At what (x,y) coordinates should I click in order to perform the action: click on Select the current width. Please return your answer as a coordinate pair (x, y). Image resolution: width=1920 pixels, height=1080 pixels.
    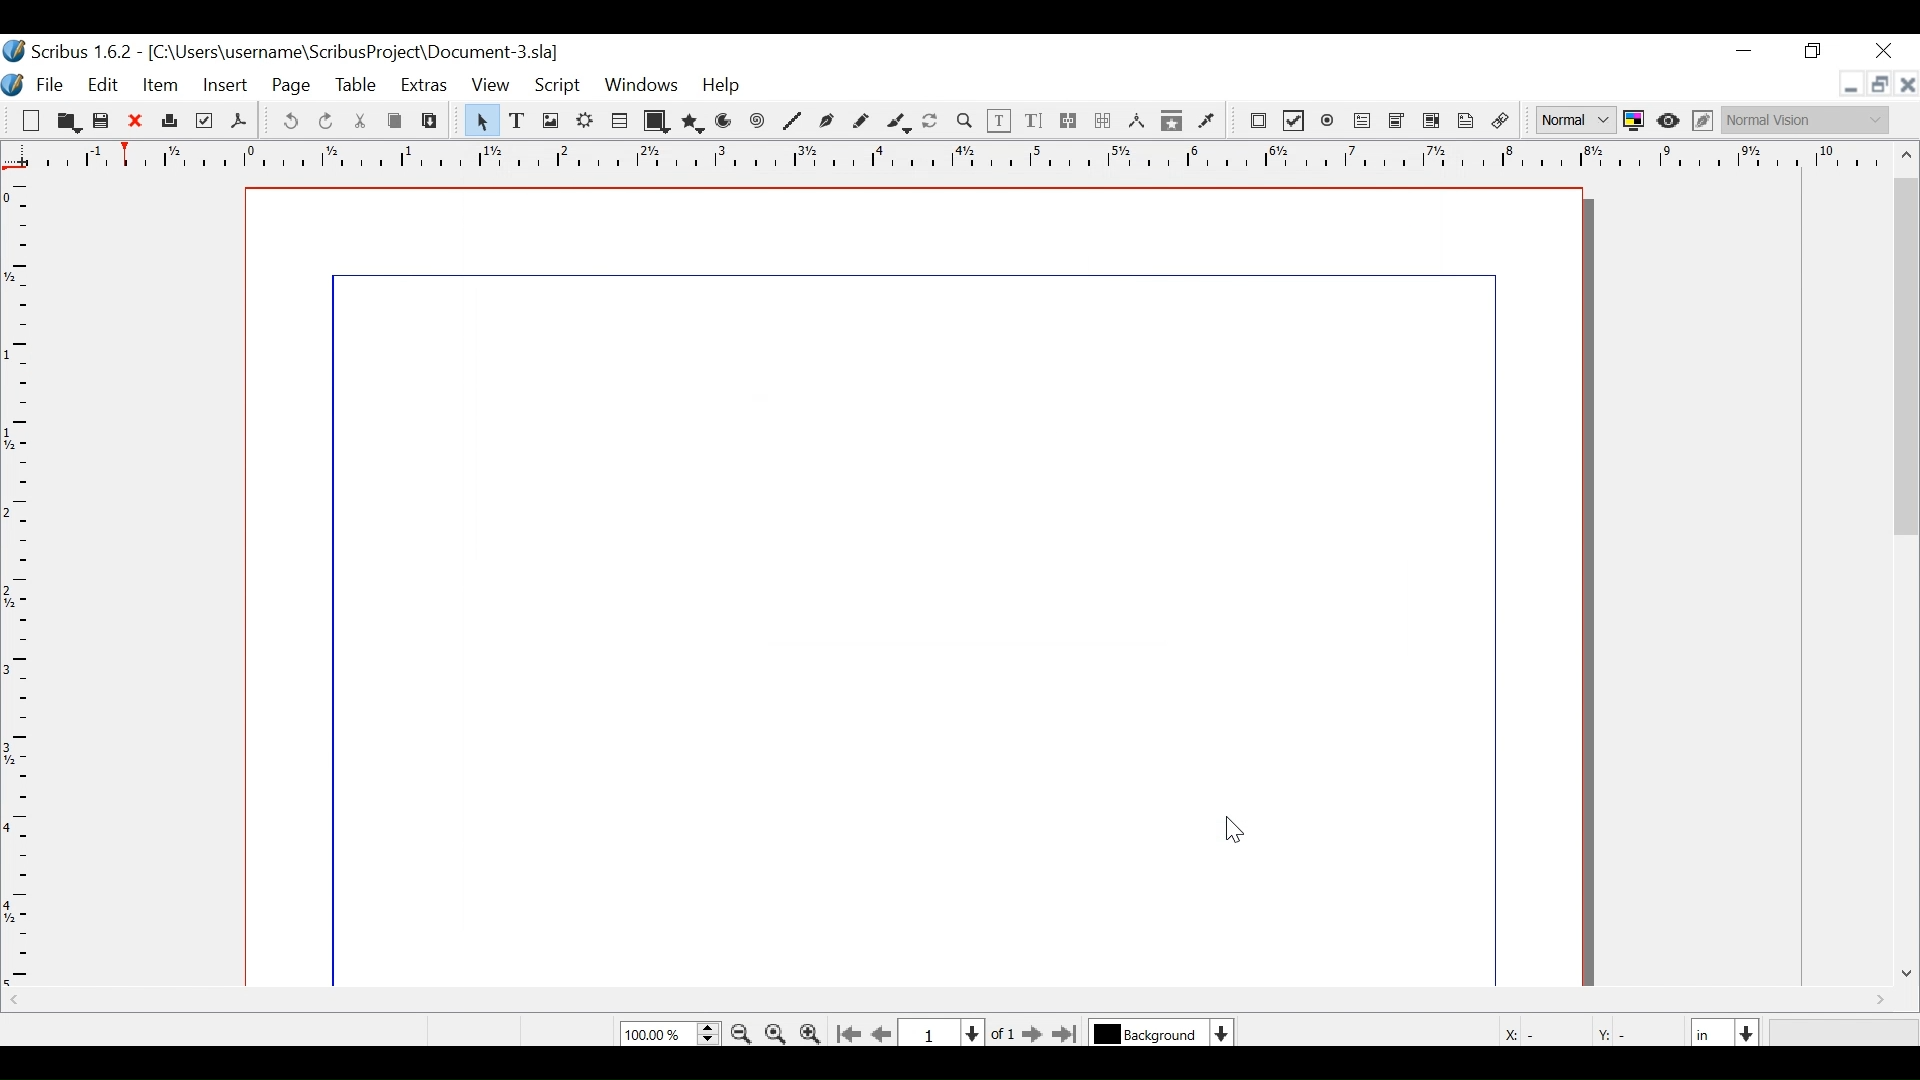
    Looking at the image, I should click on (1711, 1031).